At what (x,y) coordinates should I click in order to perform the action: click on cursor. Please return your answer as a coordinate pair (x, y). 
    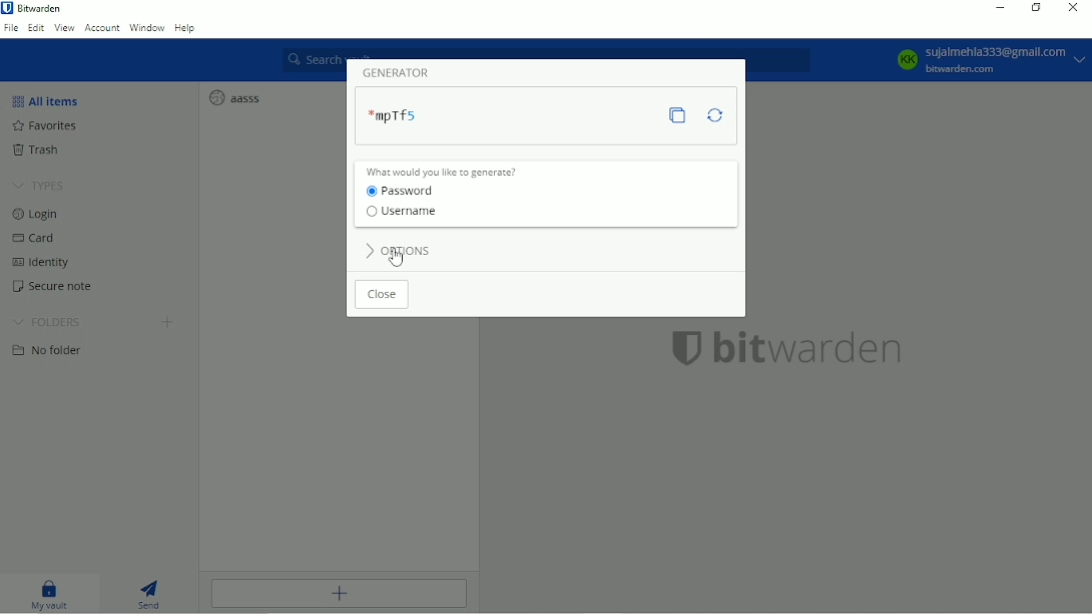
    Looking at the image, I should click on (400, 258).